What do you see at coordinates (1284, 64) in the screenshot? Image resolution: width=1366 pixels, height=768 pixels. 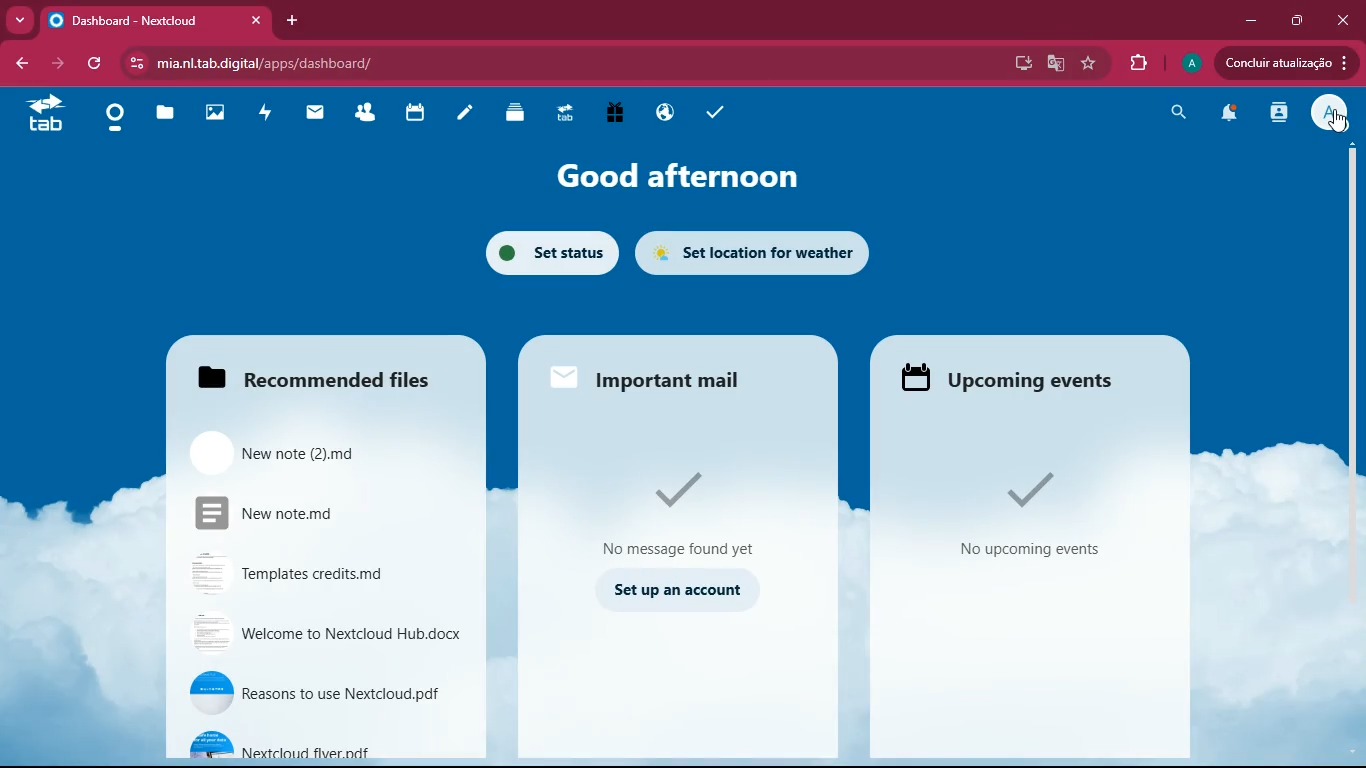 I see `Condluir atualizagio ` at bounding box center [1284, 64].